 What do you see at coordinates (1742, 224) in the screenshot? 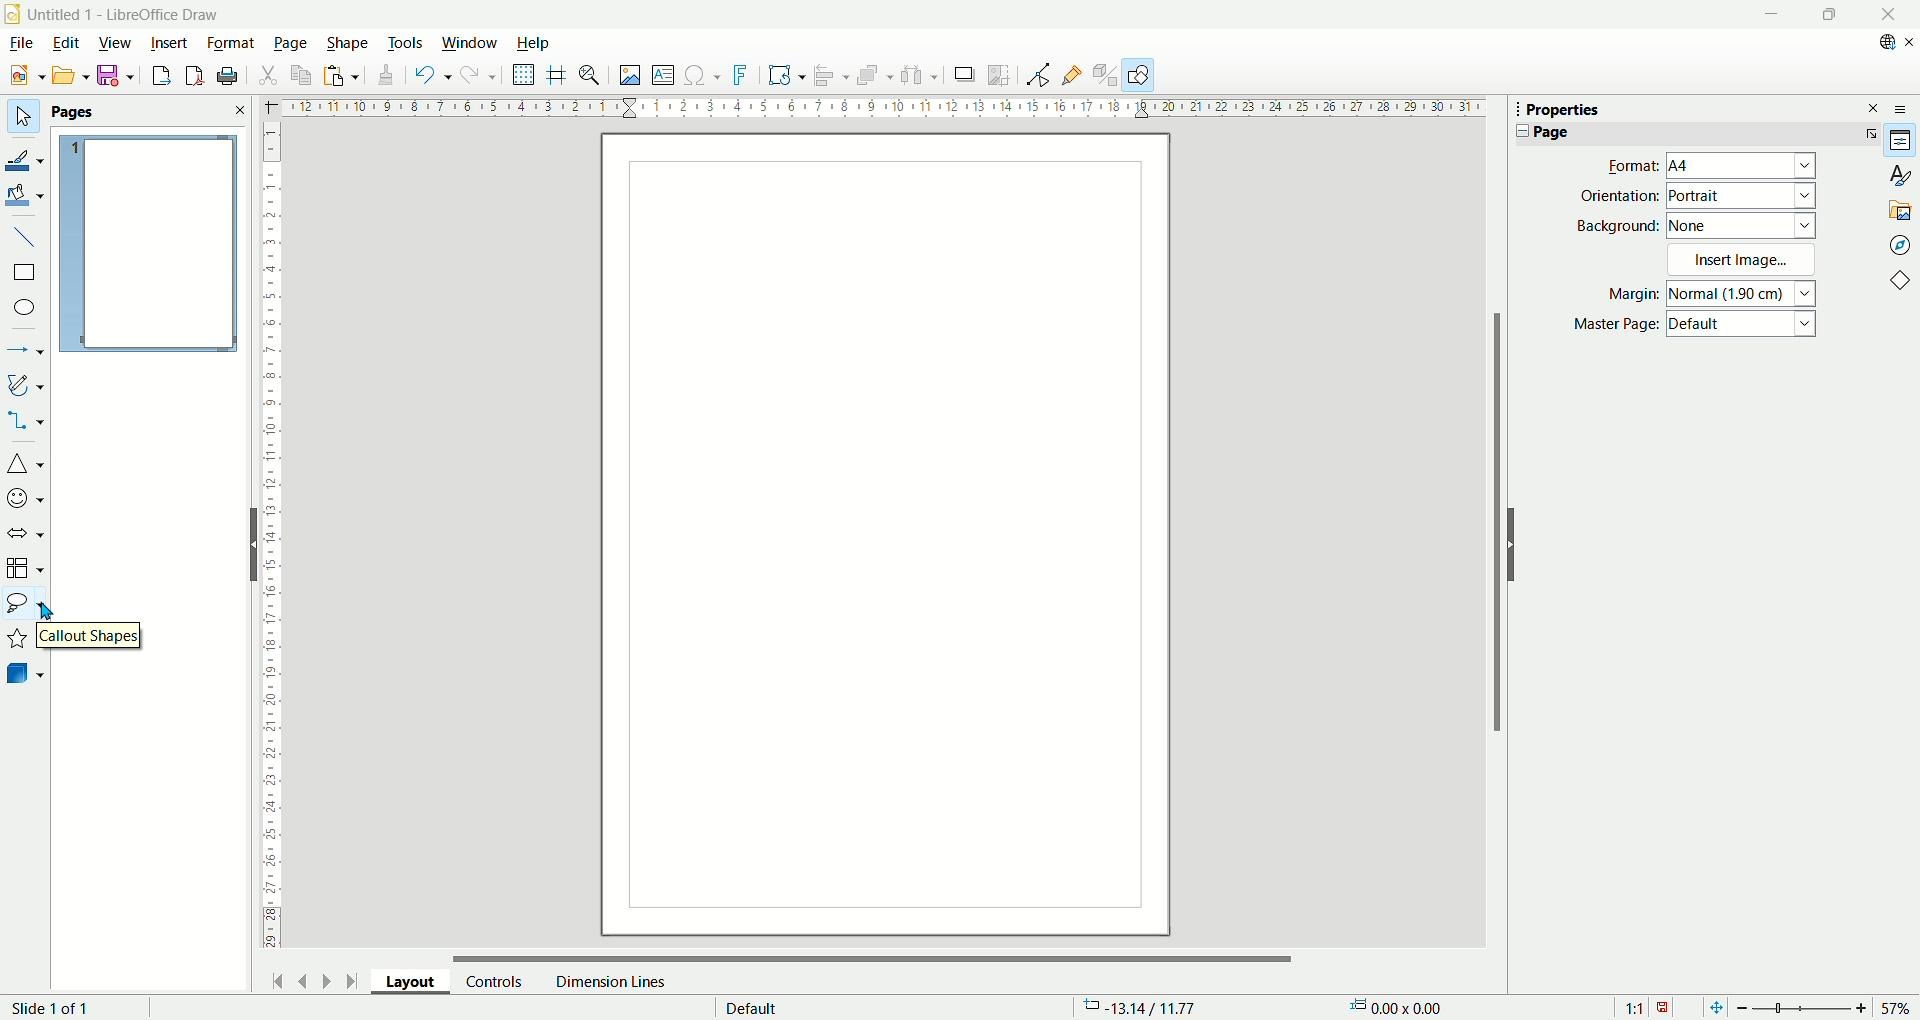
I see `None` at bounding box center [1742, 224].